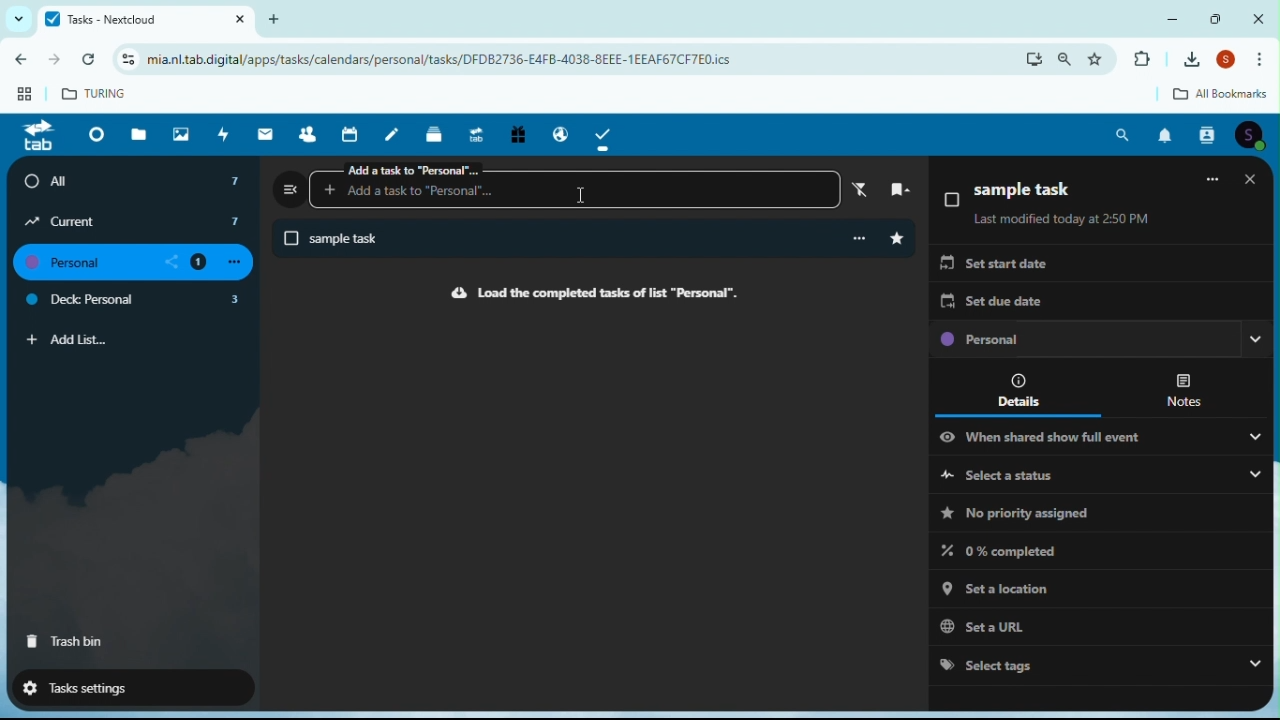 The image size is (1280, 720). I want to click on mia.ni.tab.digital/apps/tasks/calendars/personal, so click(491, 60).